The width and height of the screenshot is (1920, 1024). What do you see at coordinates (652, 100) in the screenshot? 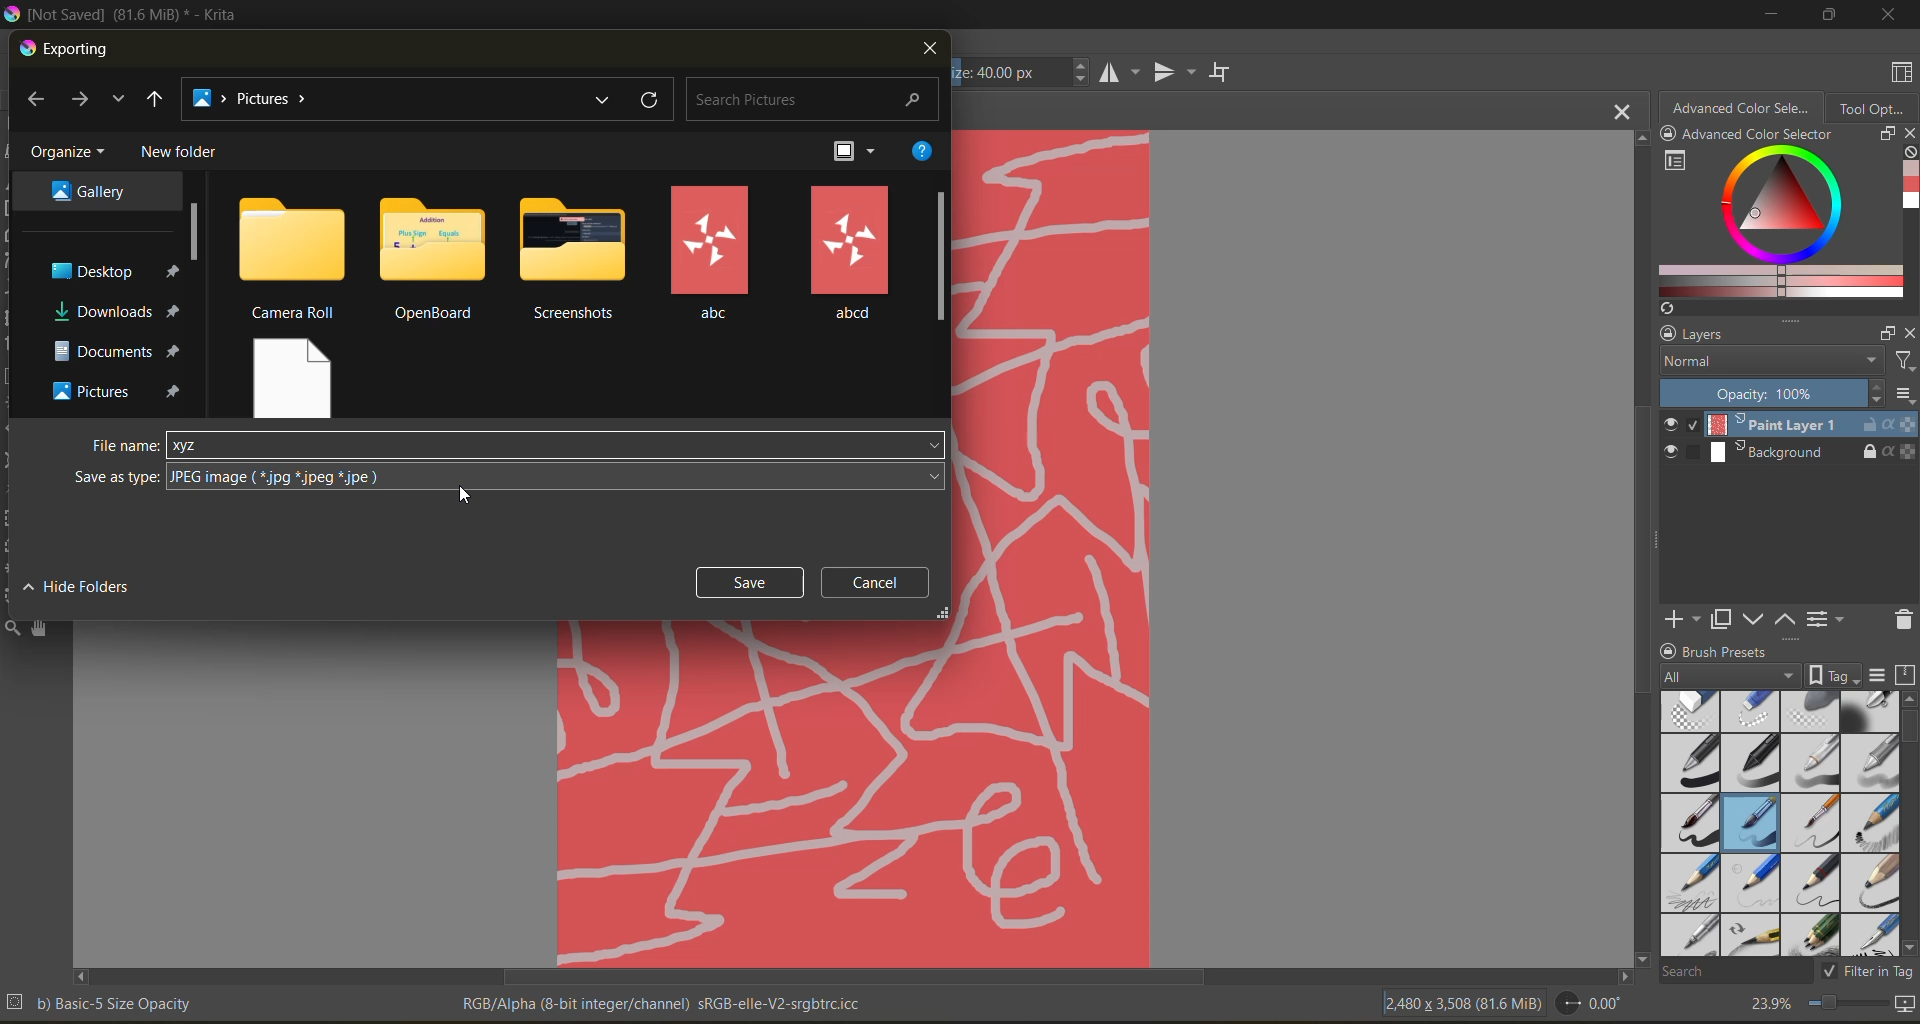
I see `refresh` at bounding box center [652, 100].